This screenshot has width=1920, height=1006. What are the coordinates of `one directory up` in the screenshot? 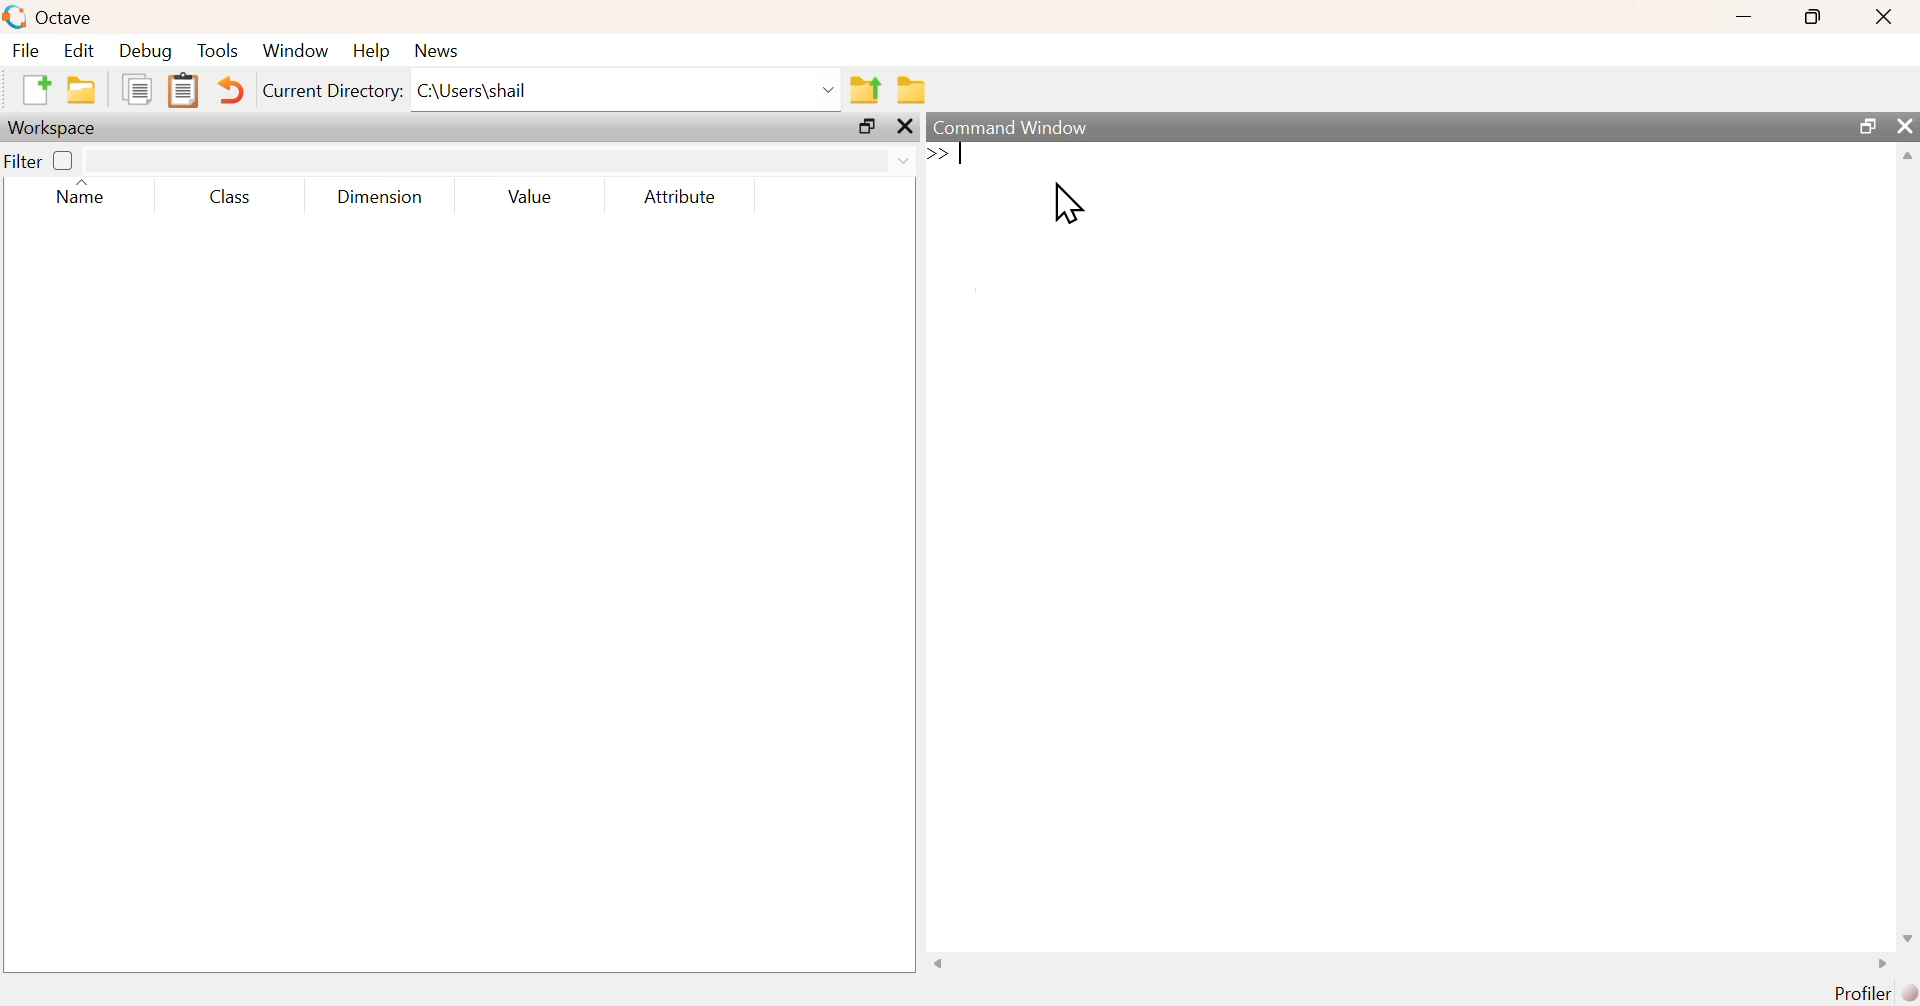 It's located at (867, 88).